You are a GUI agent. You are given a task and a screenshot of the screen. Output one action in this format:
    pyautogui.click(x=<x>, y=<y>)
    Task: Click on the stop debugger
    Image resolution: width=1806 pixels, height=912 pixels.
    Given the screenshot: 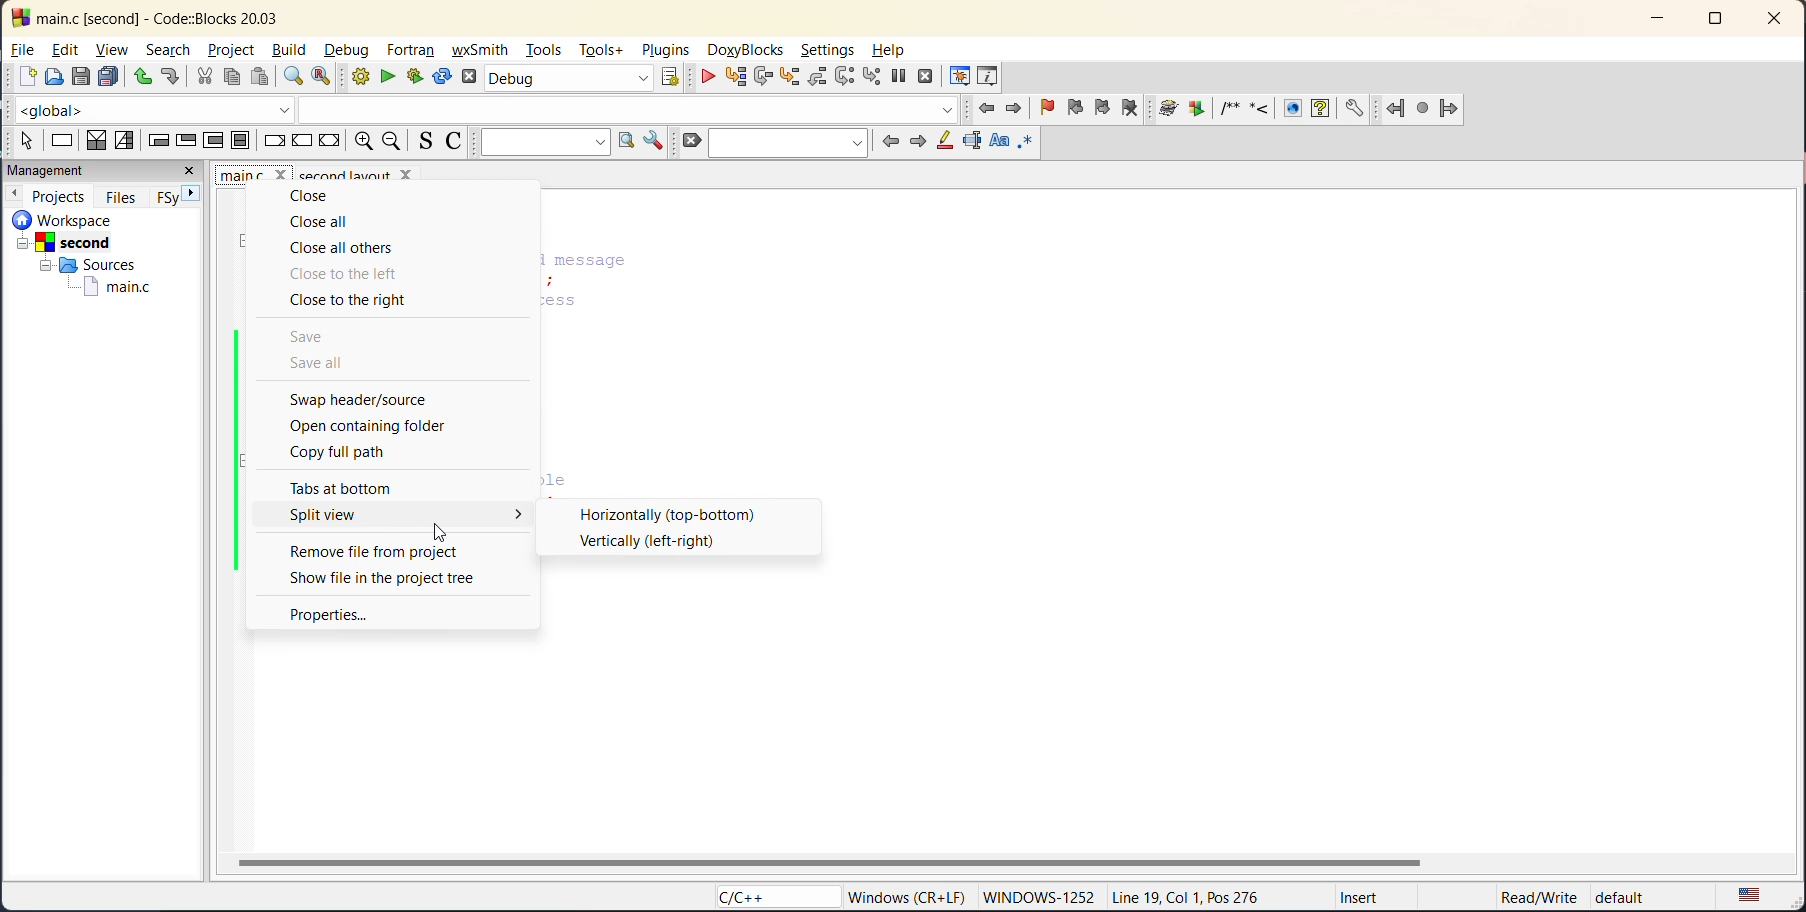 What is the action you would take?
    pyautogui.click(x=926, y=78)
    